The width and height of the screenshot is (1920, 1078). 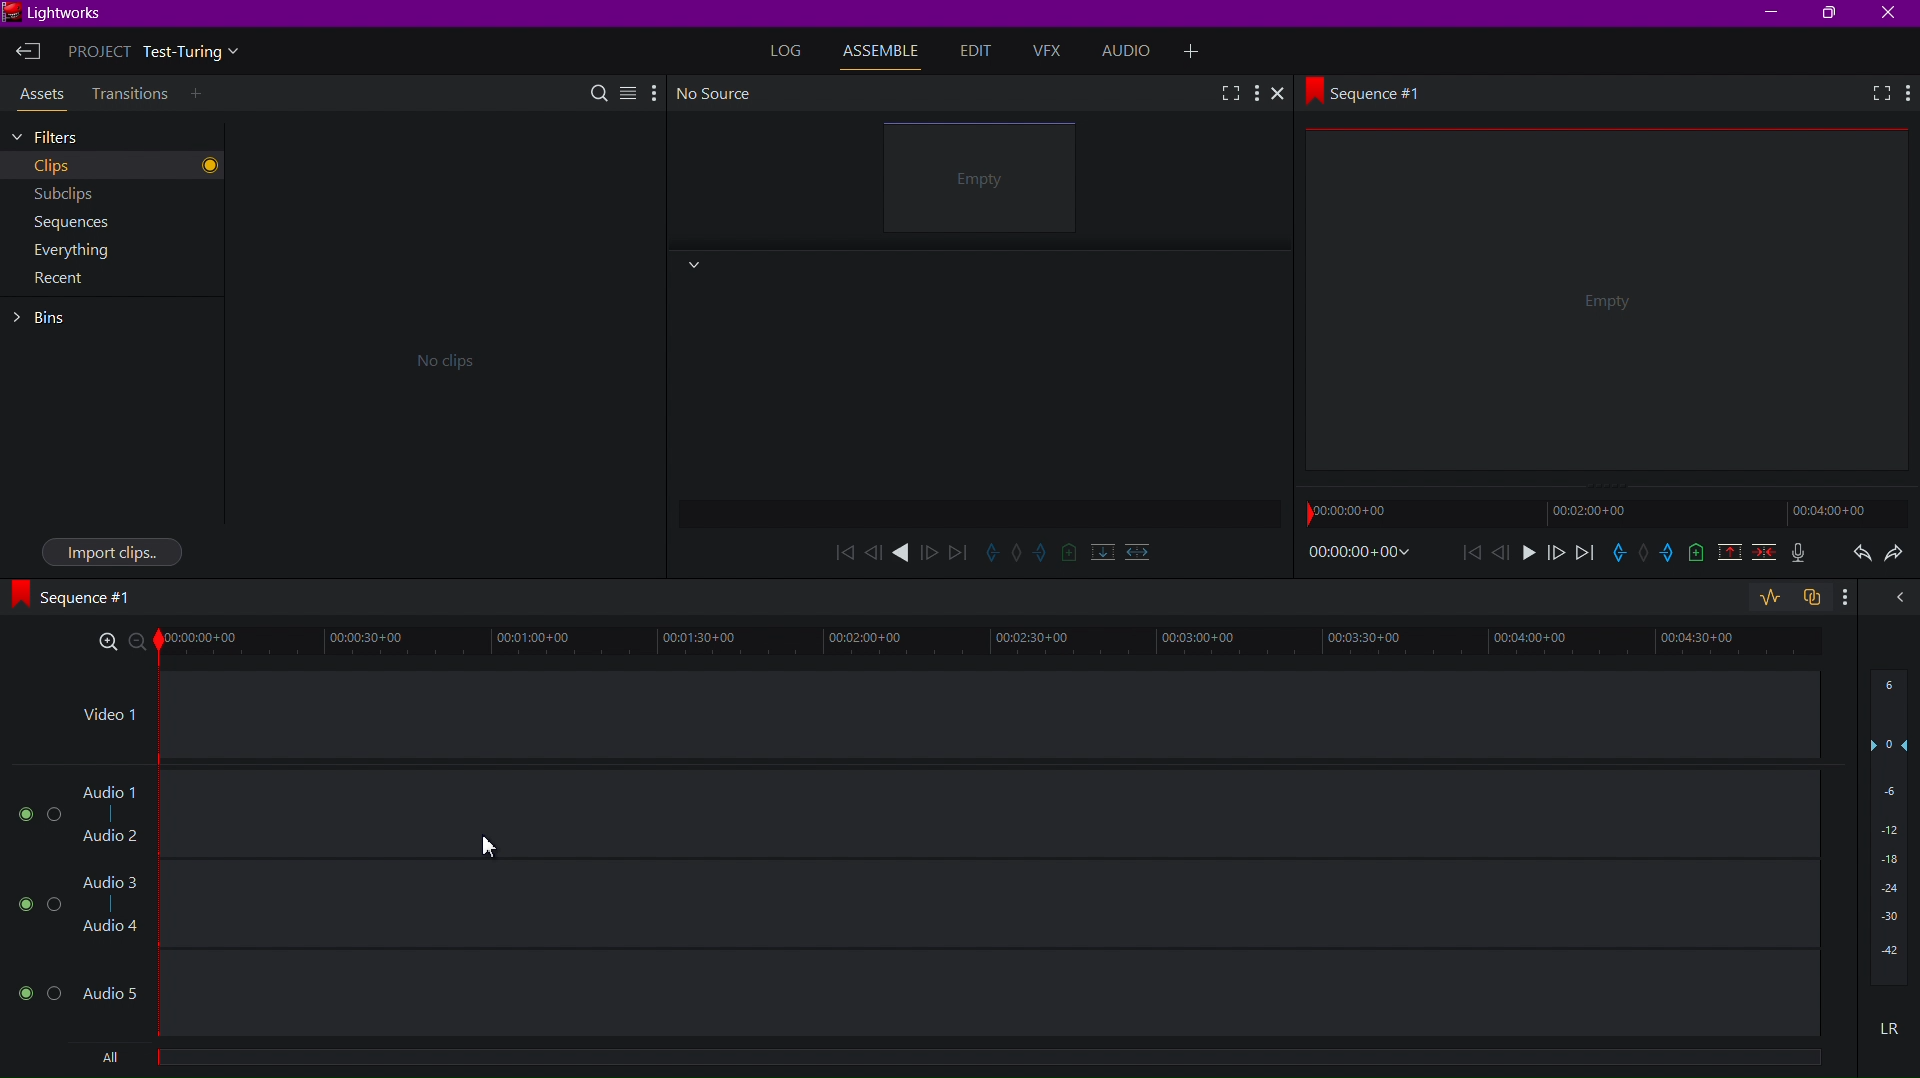 What do you see at coordinates (35, 994) in the screenshot?
I see `Buttons` at bounding box center [35, 994].